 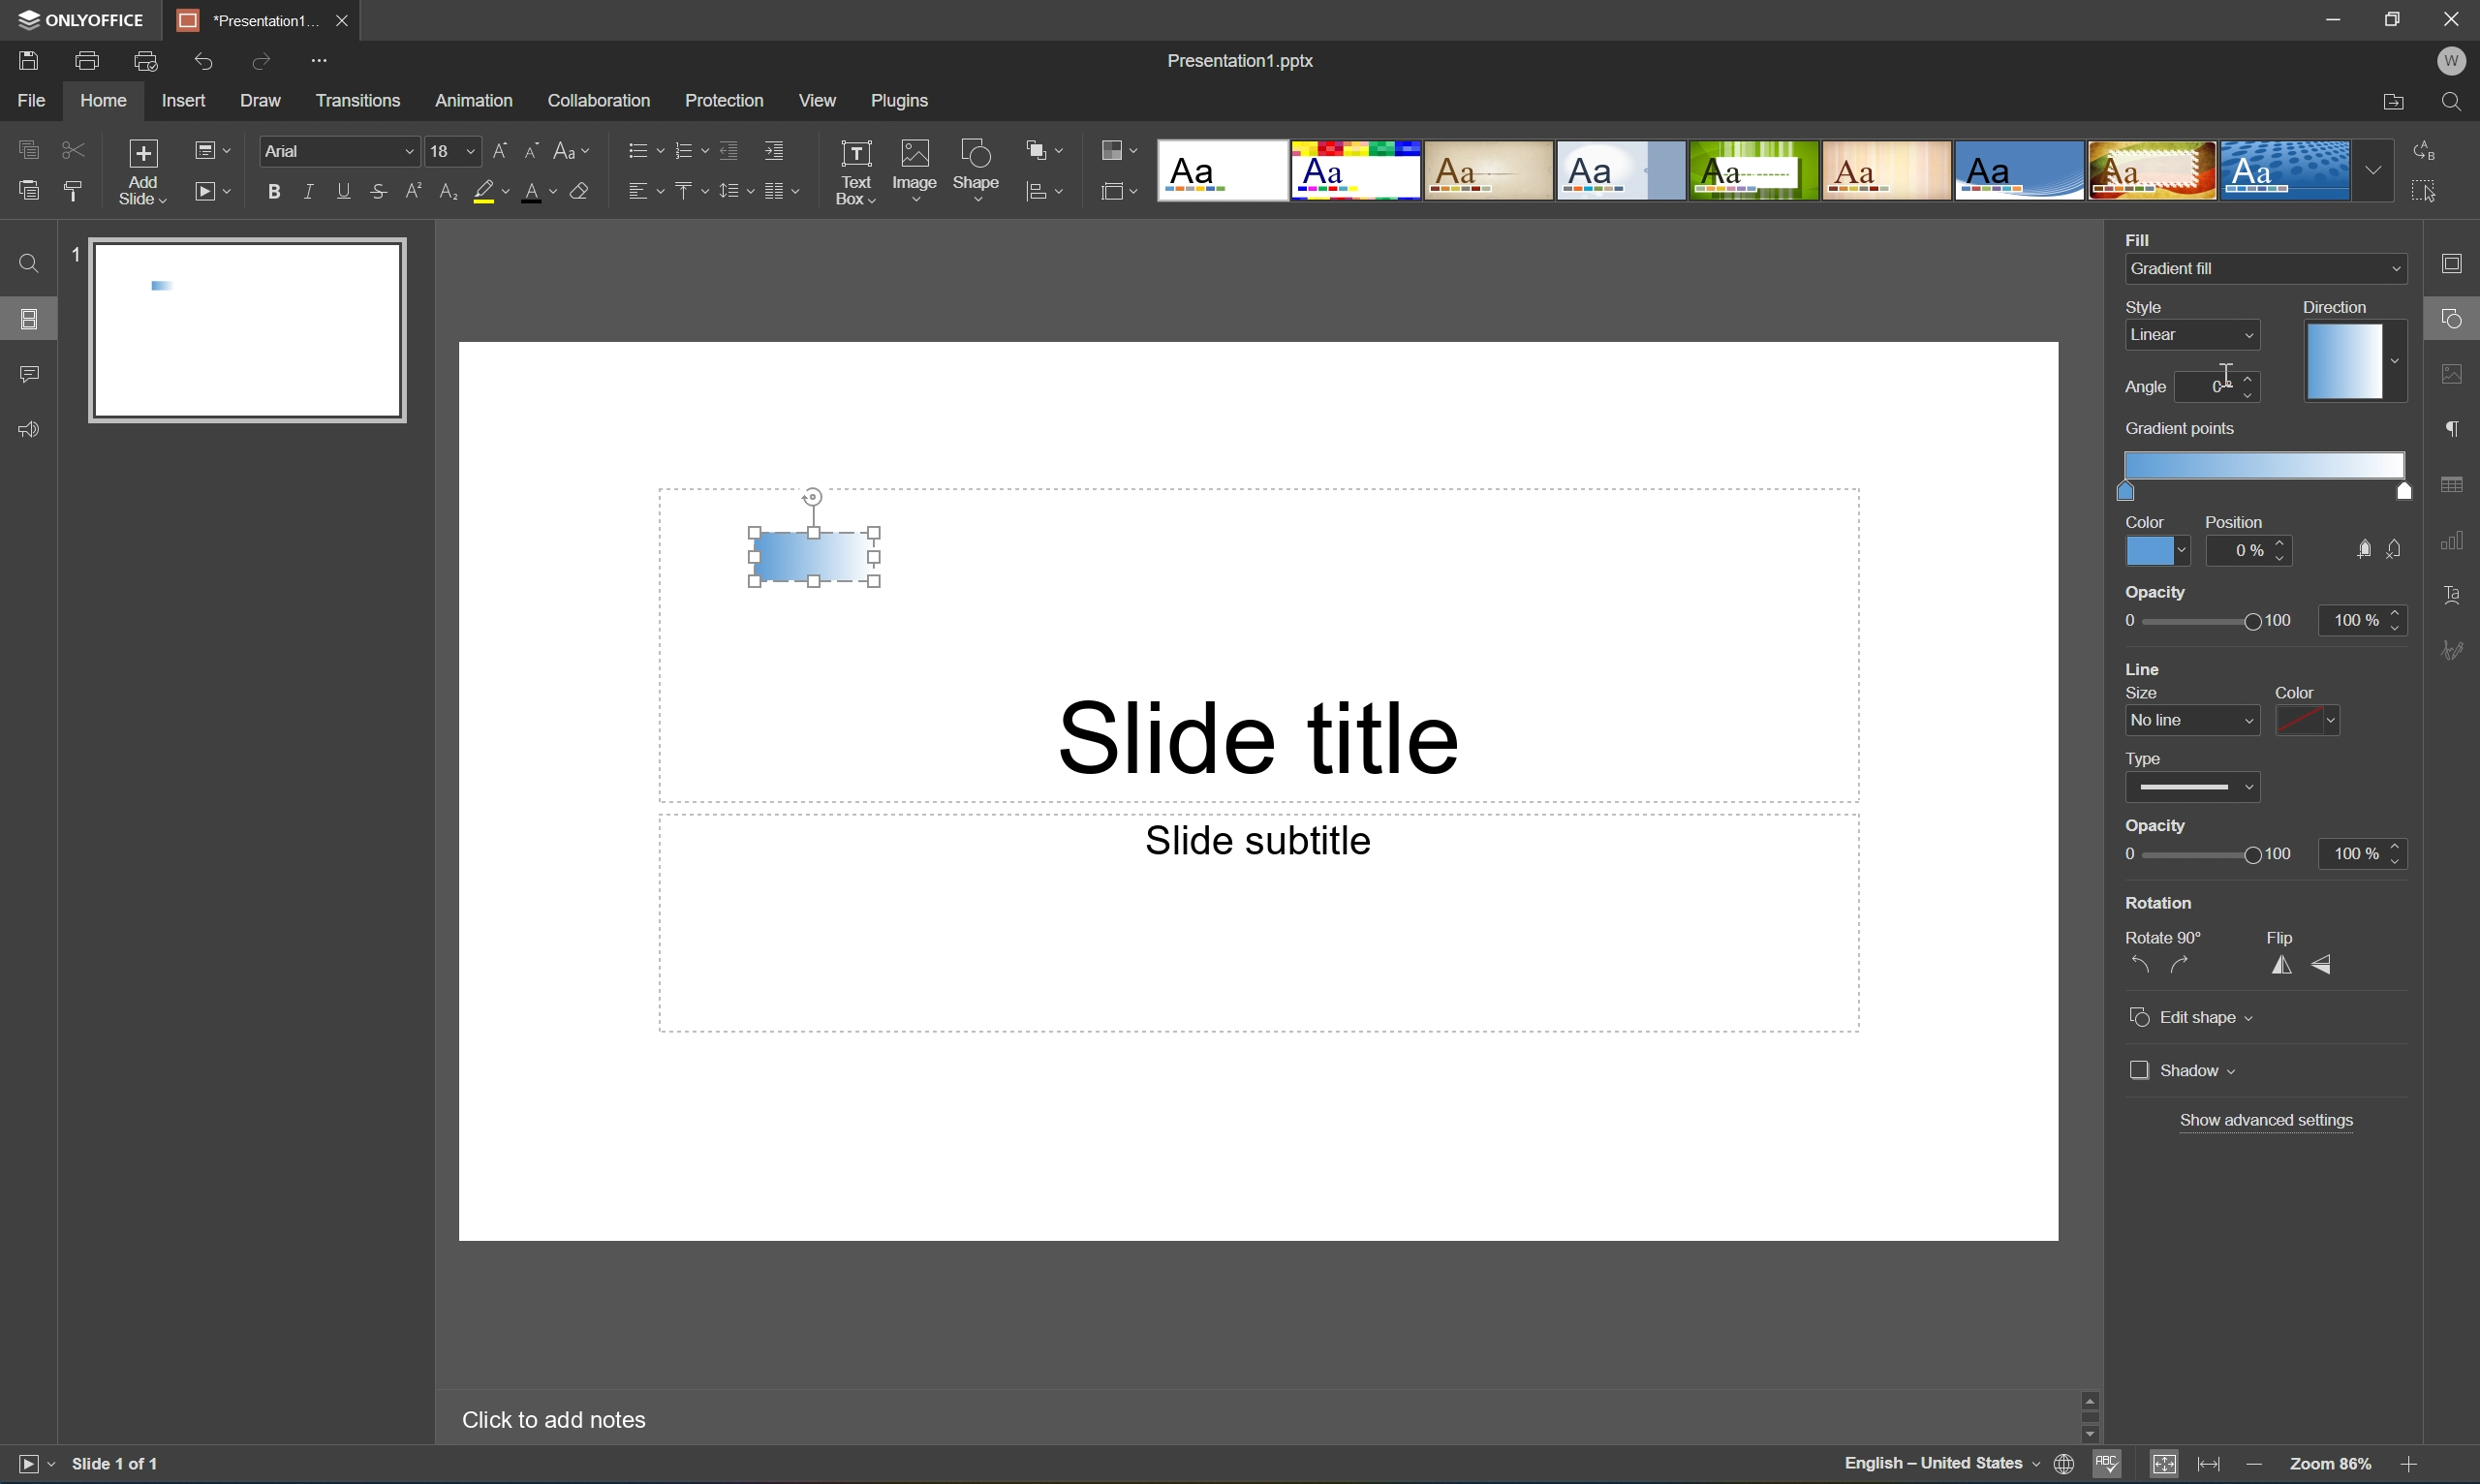 I want to click on Underline, so click(x=344, y=187).